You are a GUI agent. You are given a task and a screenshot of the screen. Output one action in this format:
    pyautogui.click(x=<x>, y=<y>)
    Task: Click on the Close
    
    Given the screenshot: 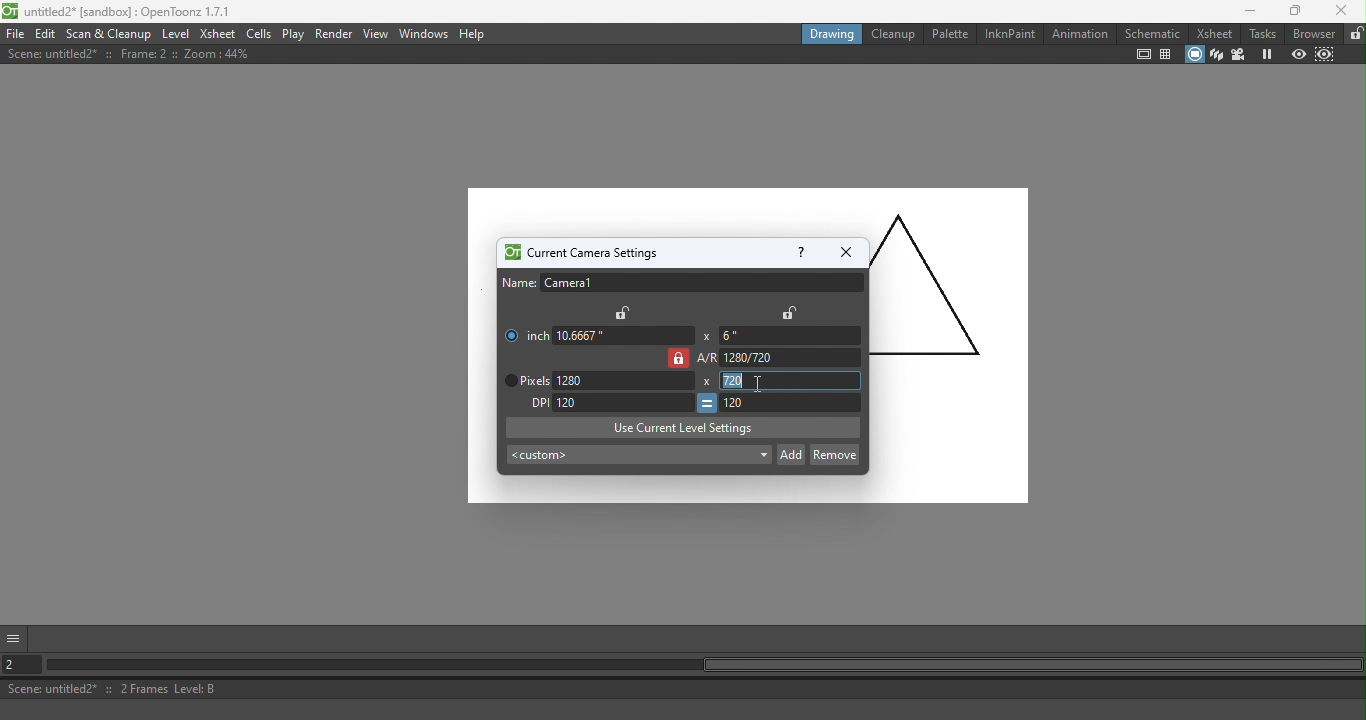 What is the action you would take?
    pyautogui.click(x=845, y=252)
    